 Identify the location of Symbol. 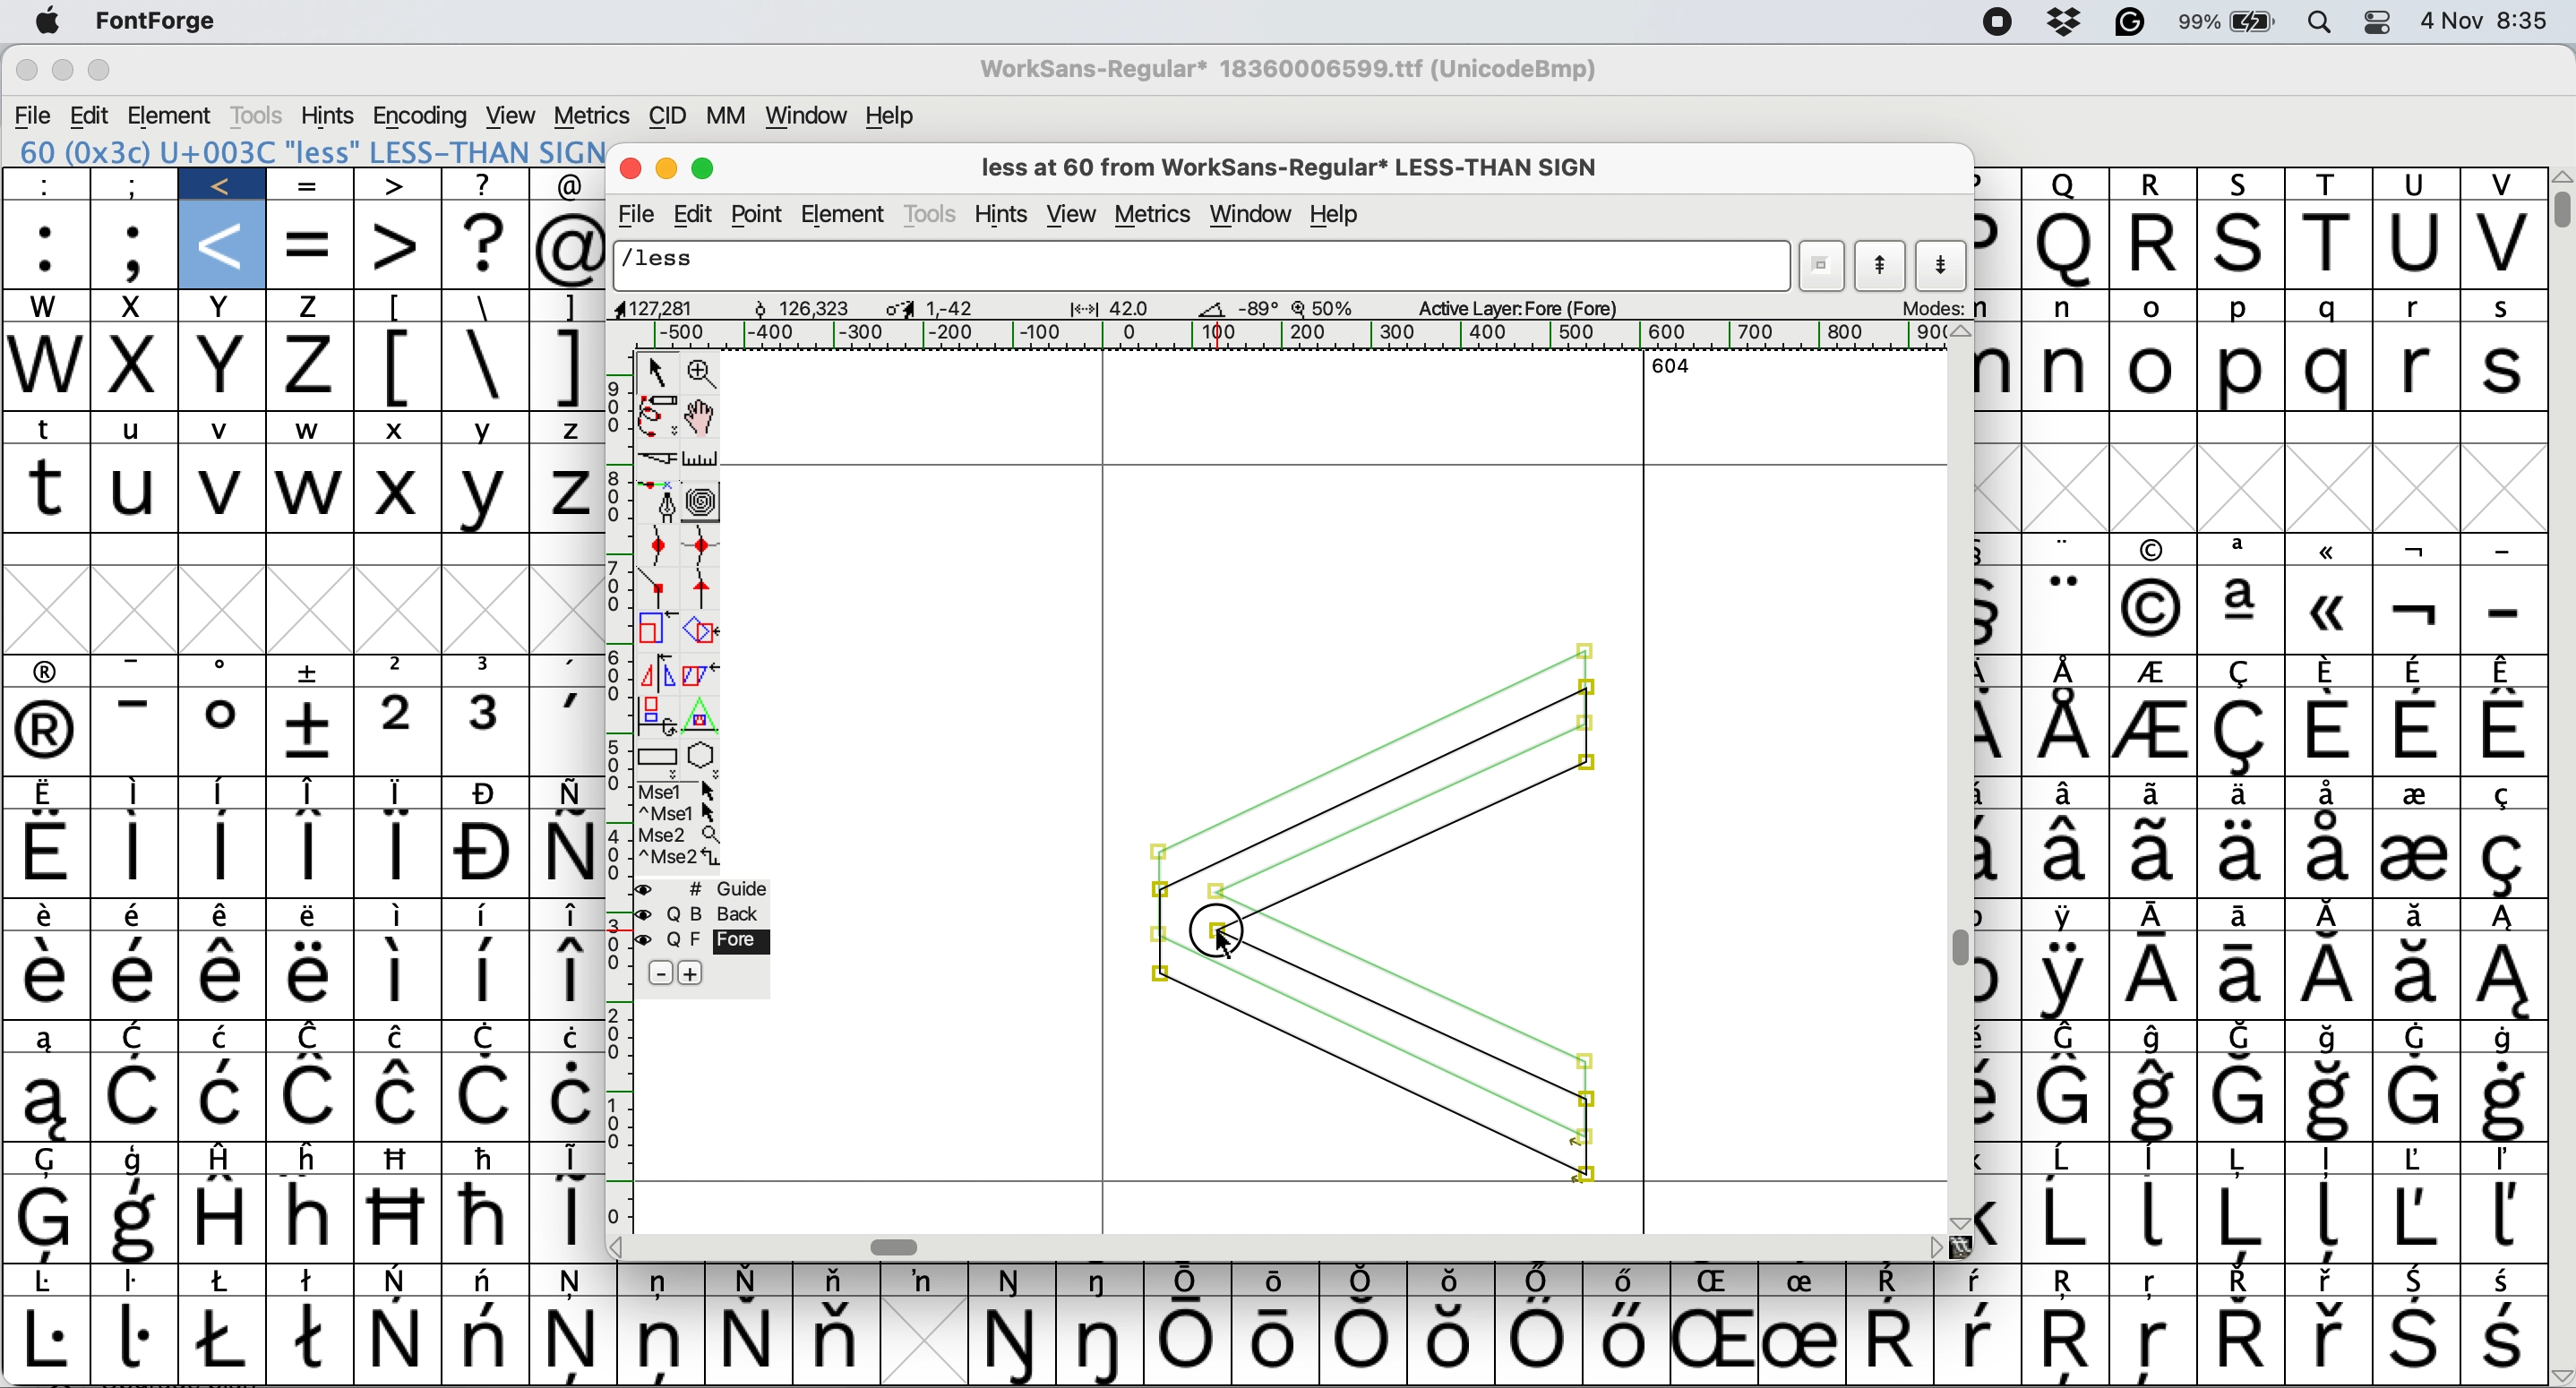
(2502, 1218).